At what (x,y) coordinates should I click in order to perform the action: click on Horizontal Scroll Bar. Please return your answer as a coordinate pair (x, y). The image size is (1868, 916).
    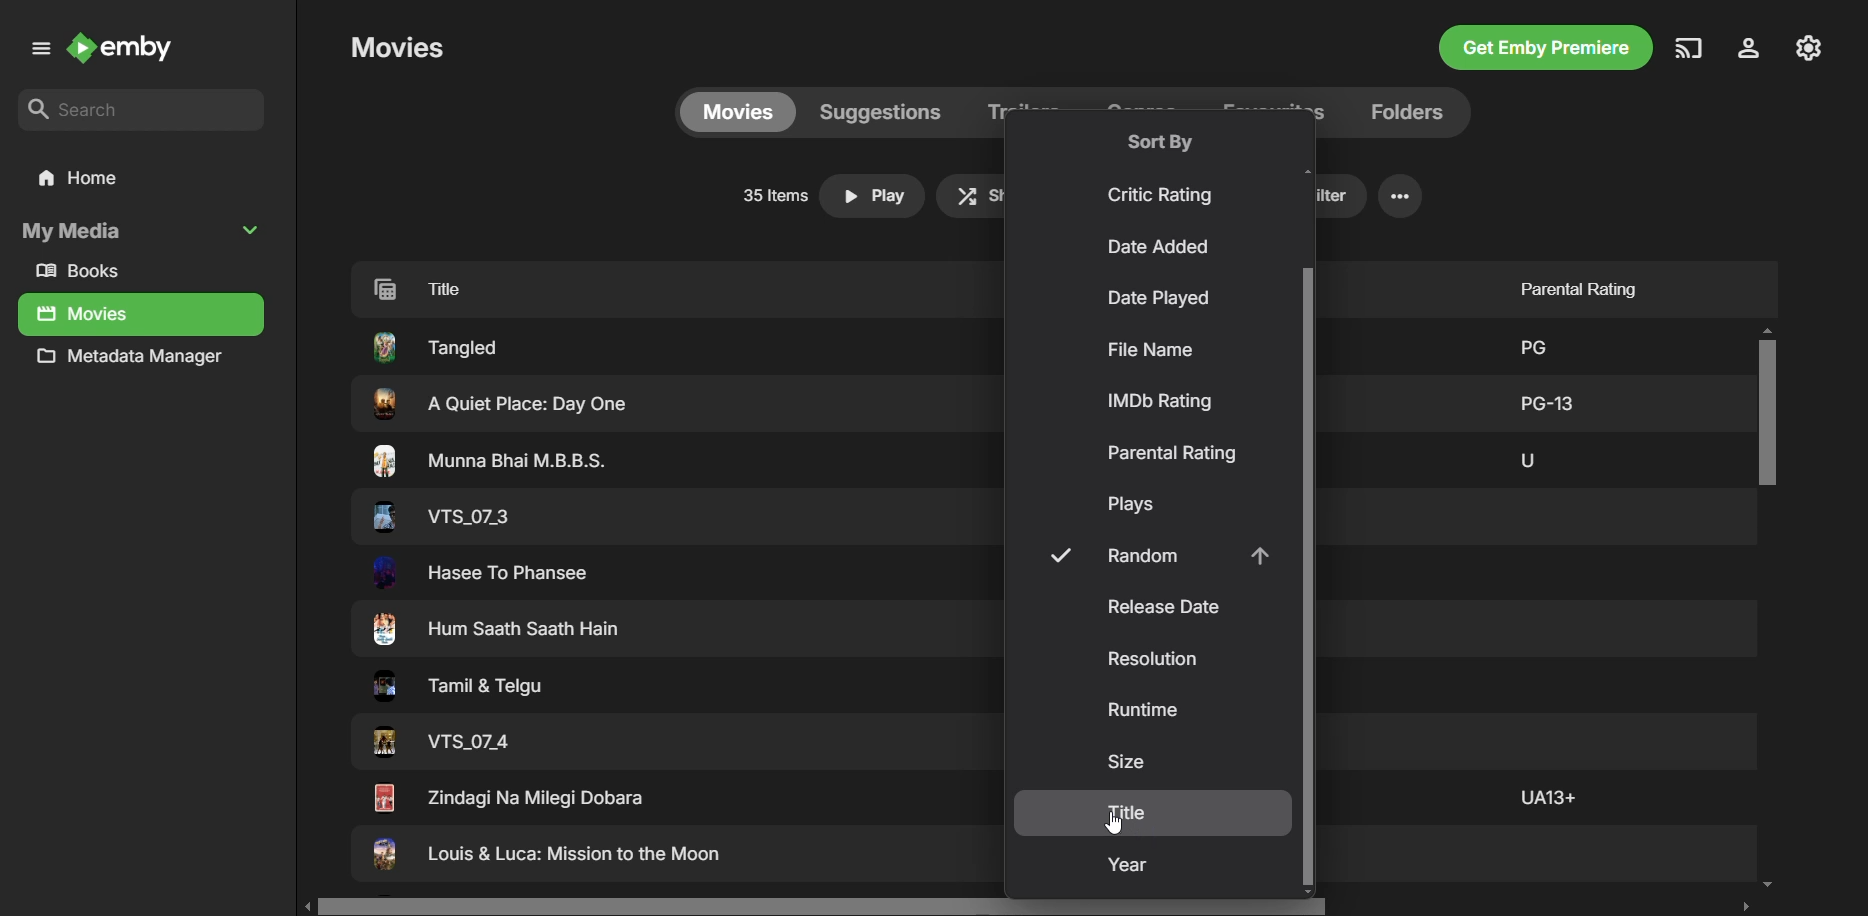
    Looking at the image, I should click on (1033, 906).